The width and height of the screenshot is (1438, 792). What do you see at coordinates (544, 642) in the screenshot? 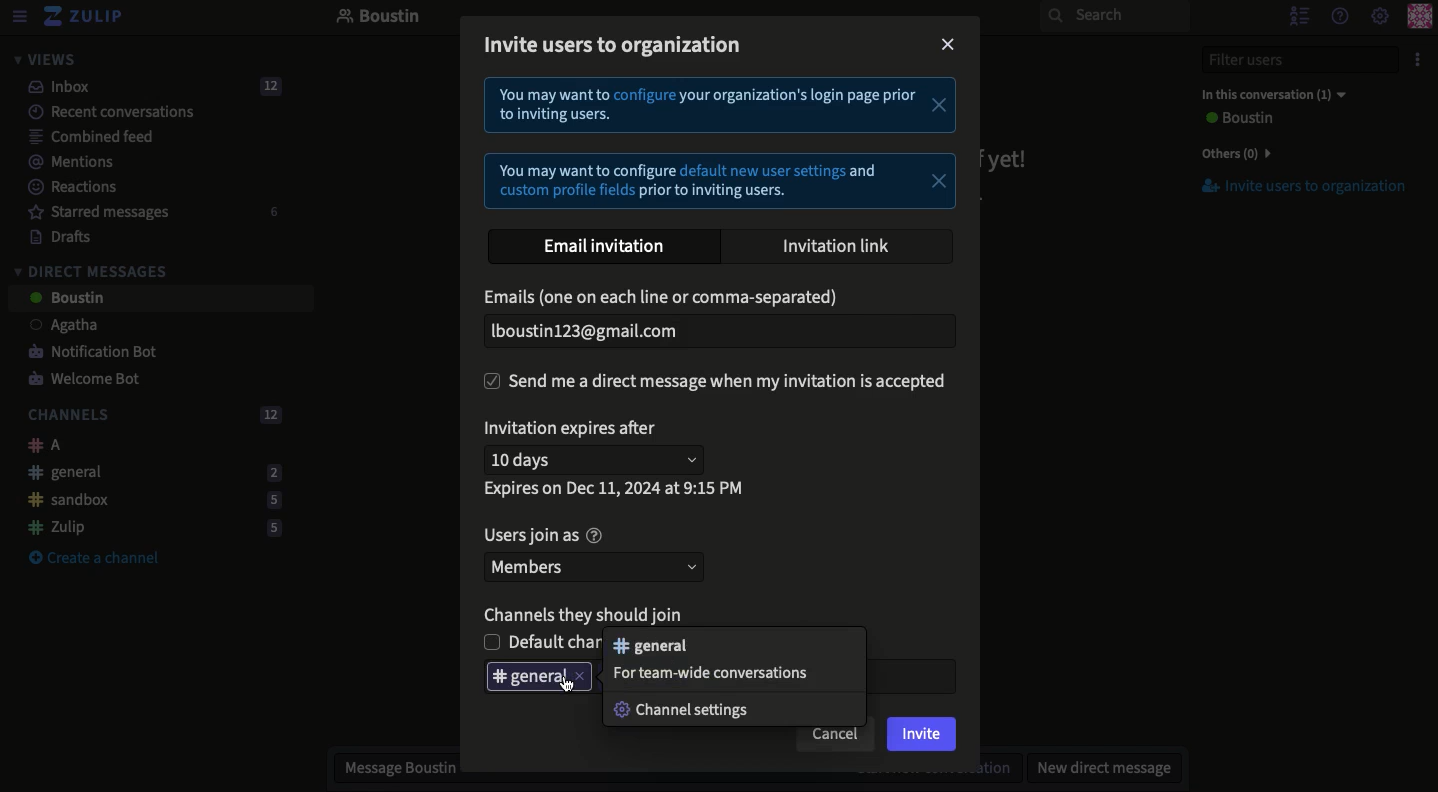
I see `Unselected` at bounding box center [544, 642].